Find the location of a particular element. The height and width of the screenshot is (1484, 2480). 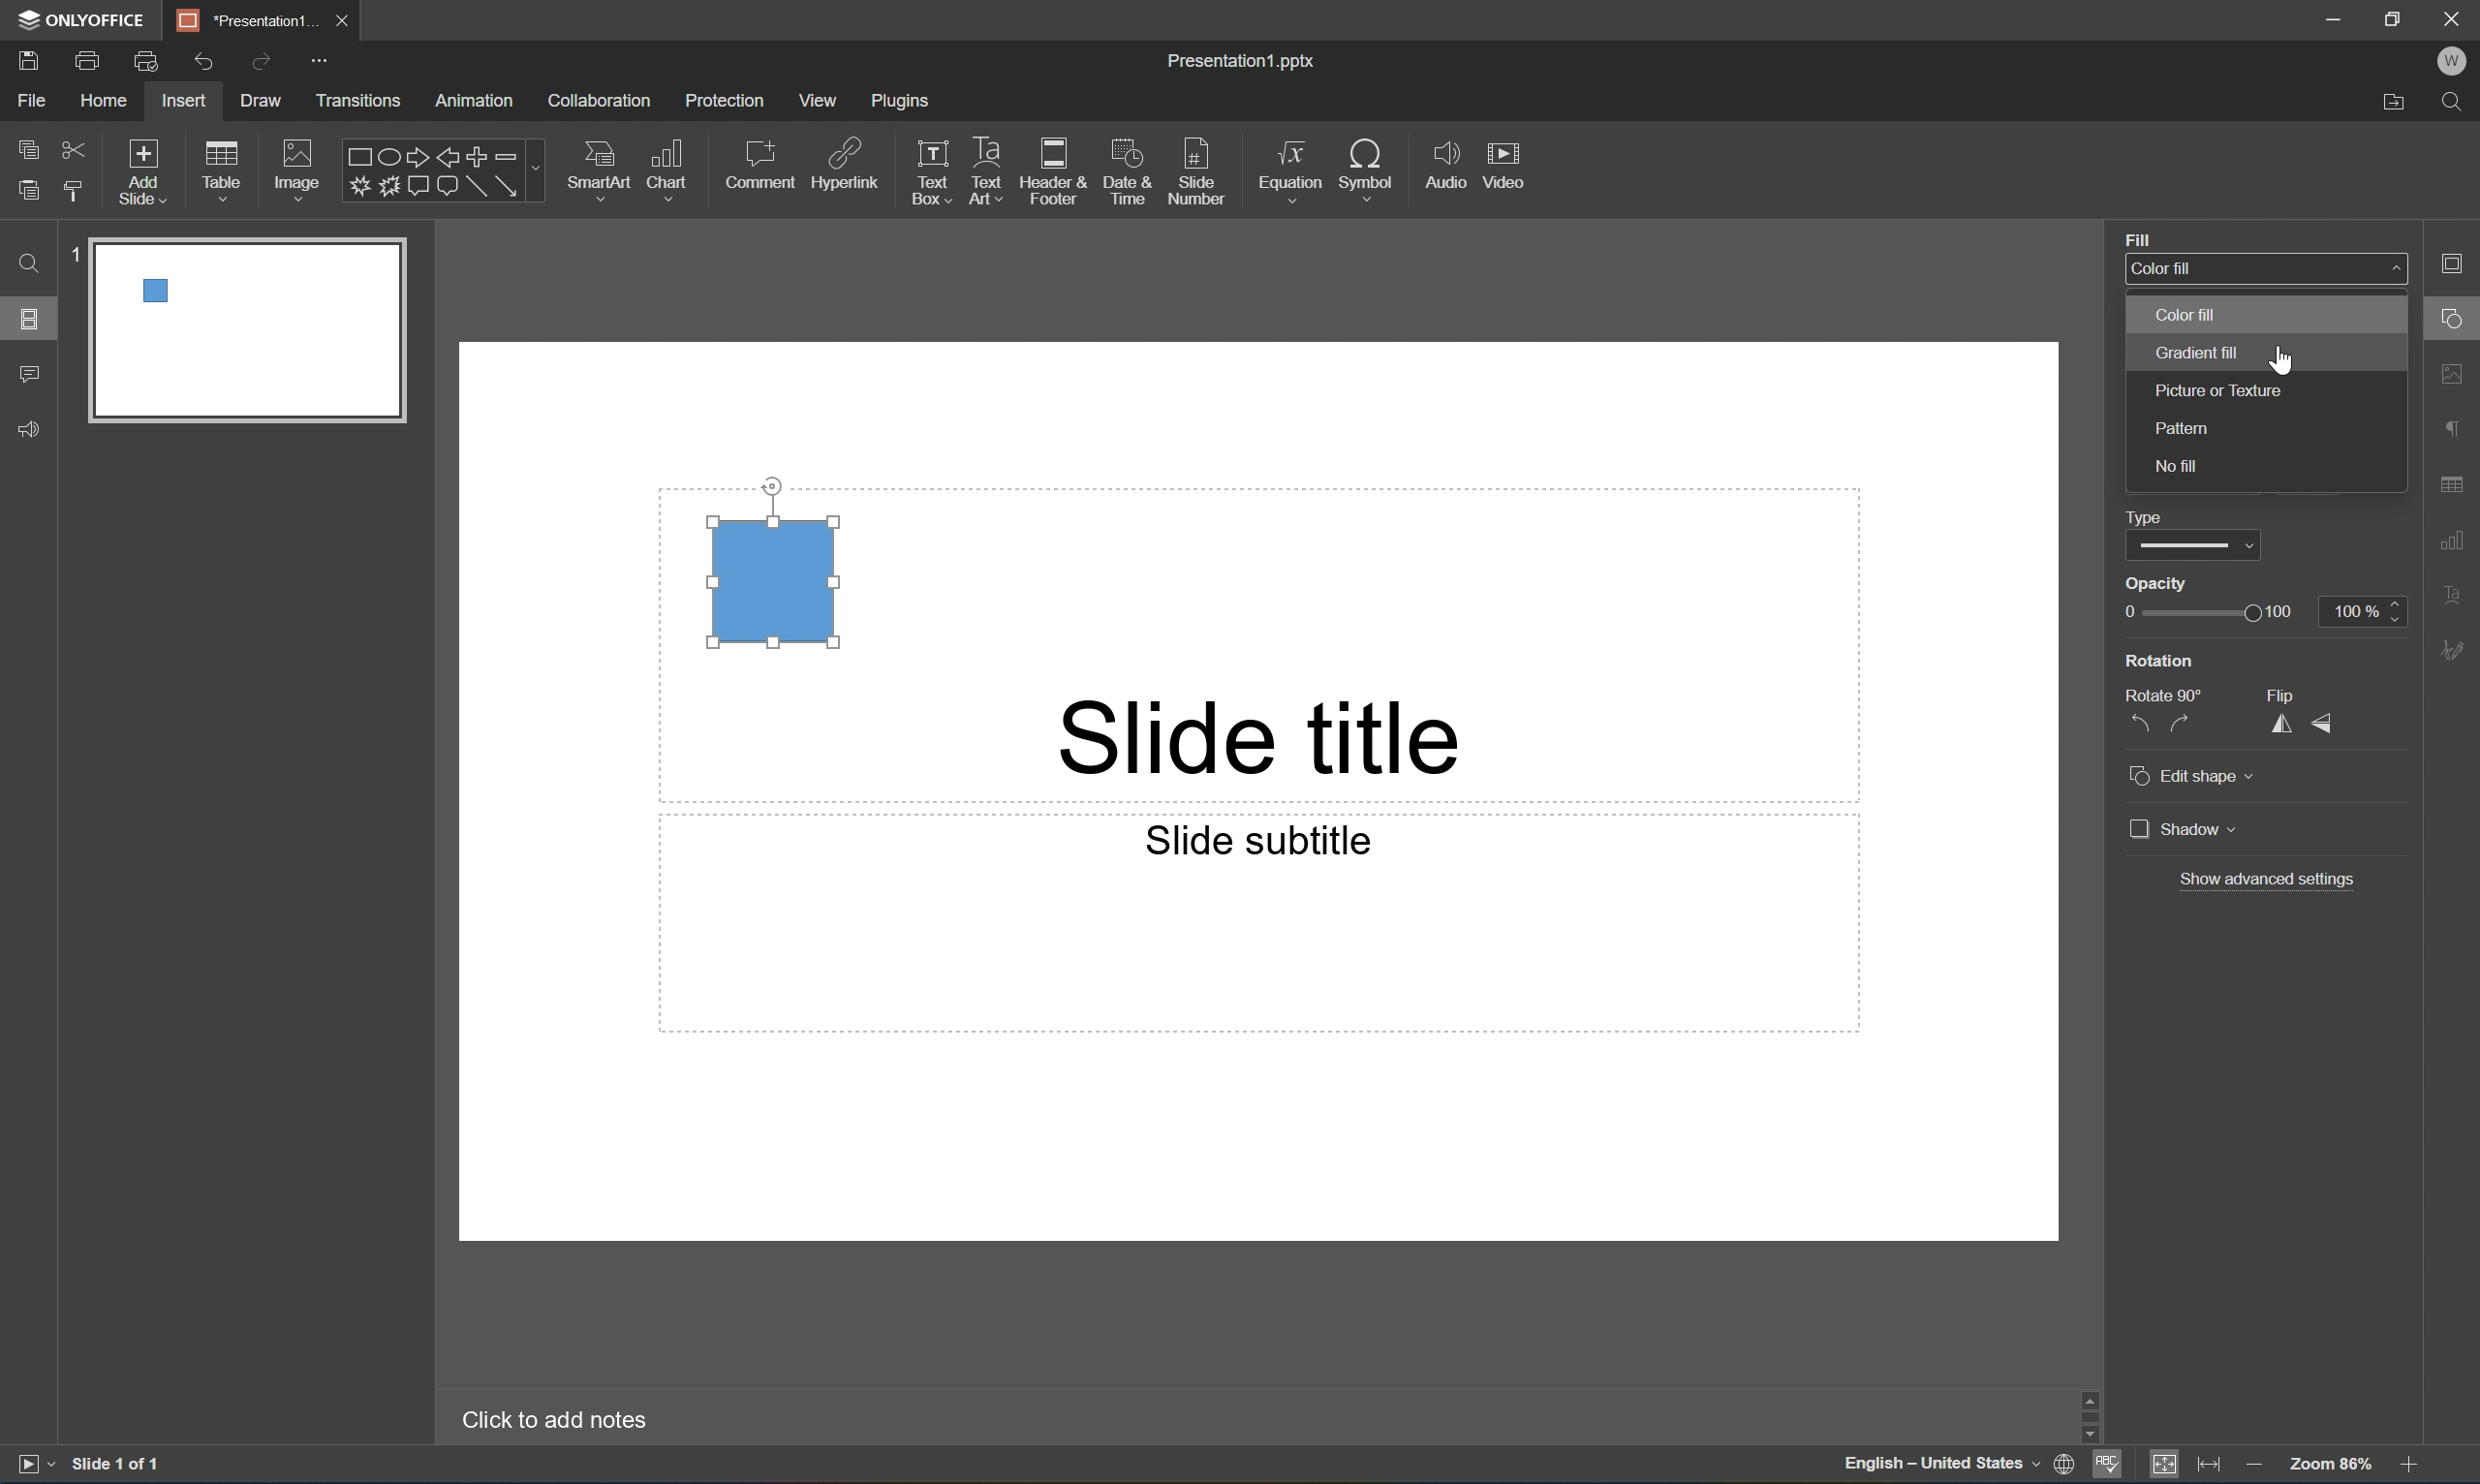

Comment is located at coordinates (763, 164).